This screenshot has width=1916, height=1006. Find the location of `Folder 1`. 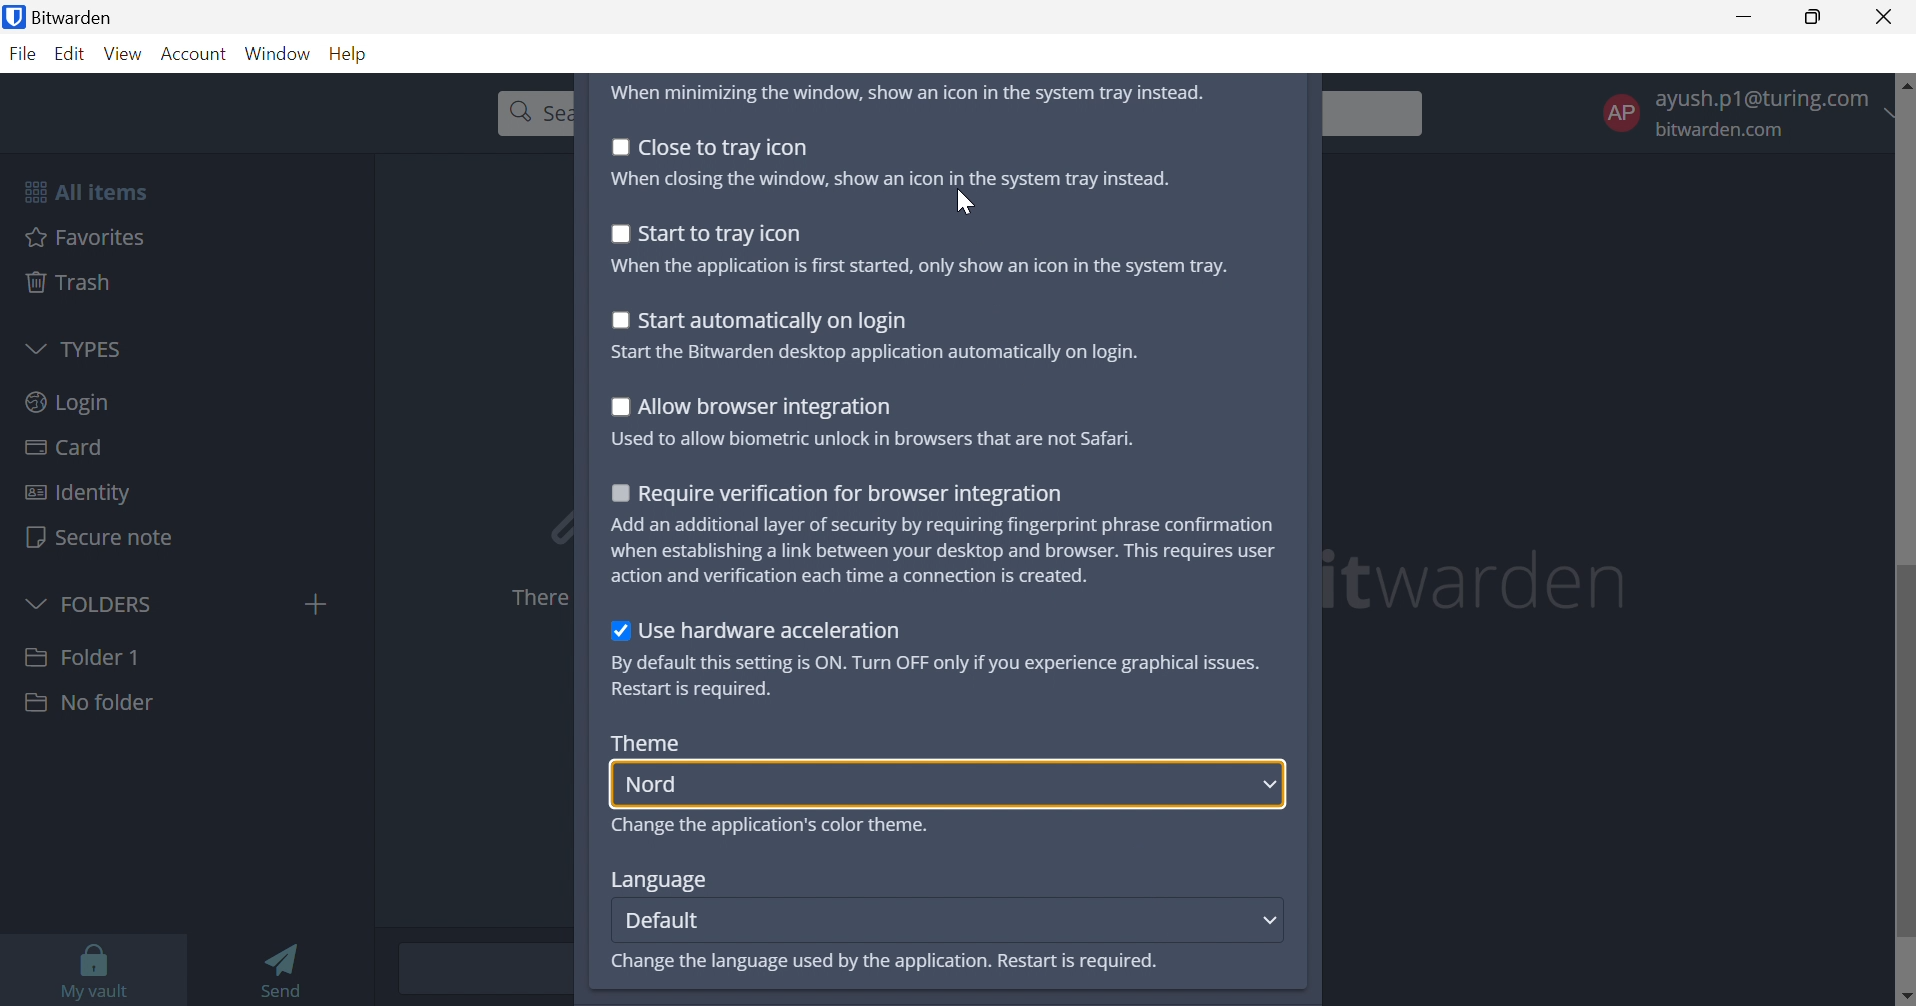

Folder 1 is located at coordinates (82, 655).